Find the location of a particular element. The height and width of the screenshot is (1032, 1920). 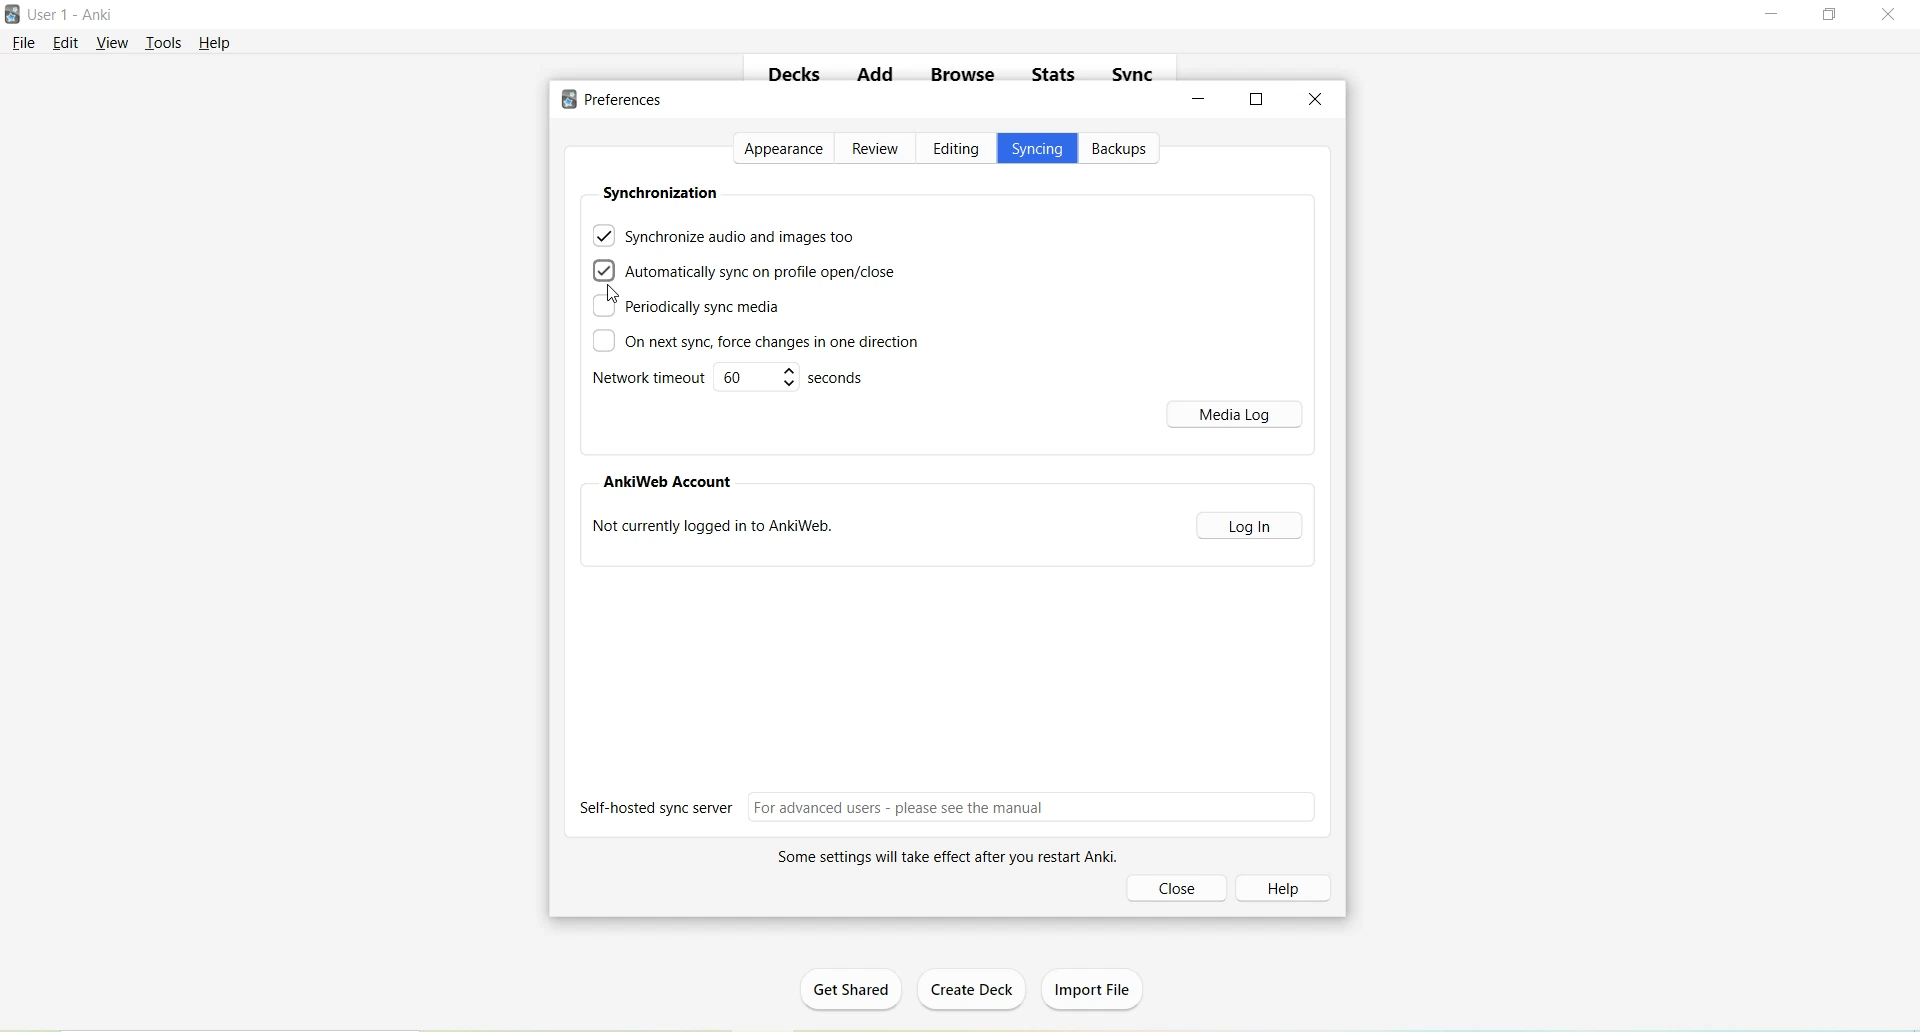

Edit is located at coordinates (69, 43).